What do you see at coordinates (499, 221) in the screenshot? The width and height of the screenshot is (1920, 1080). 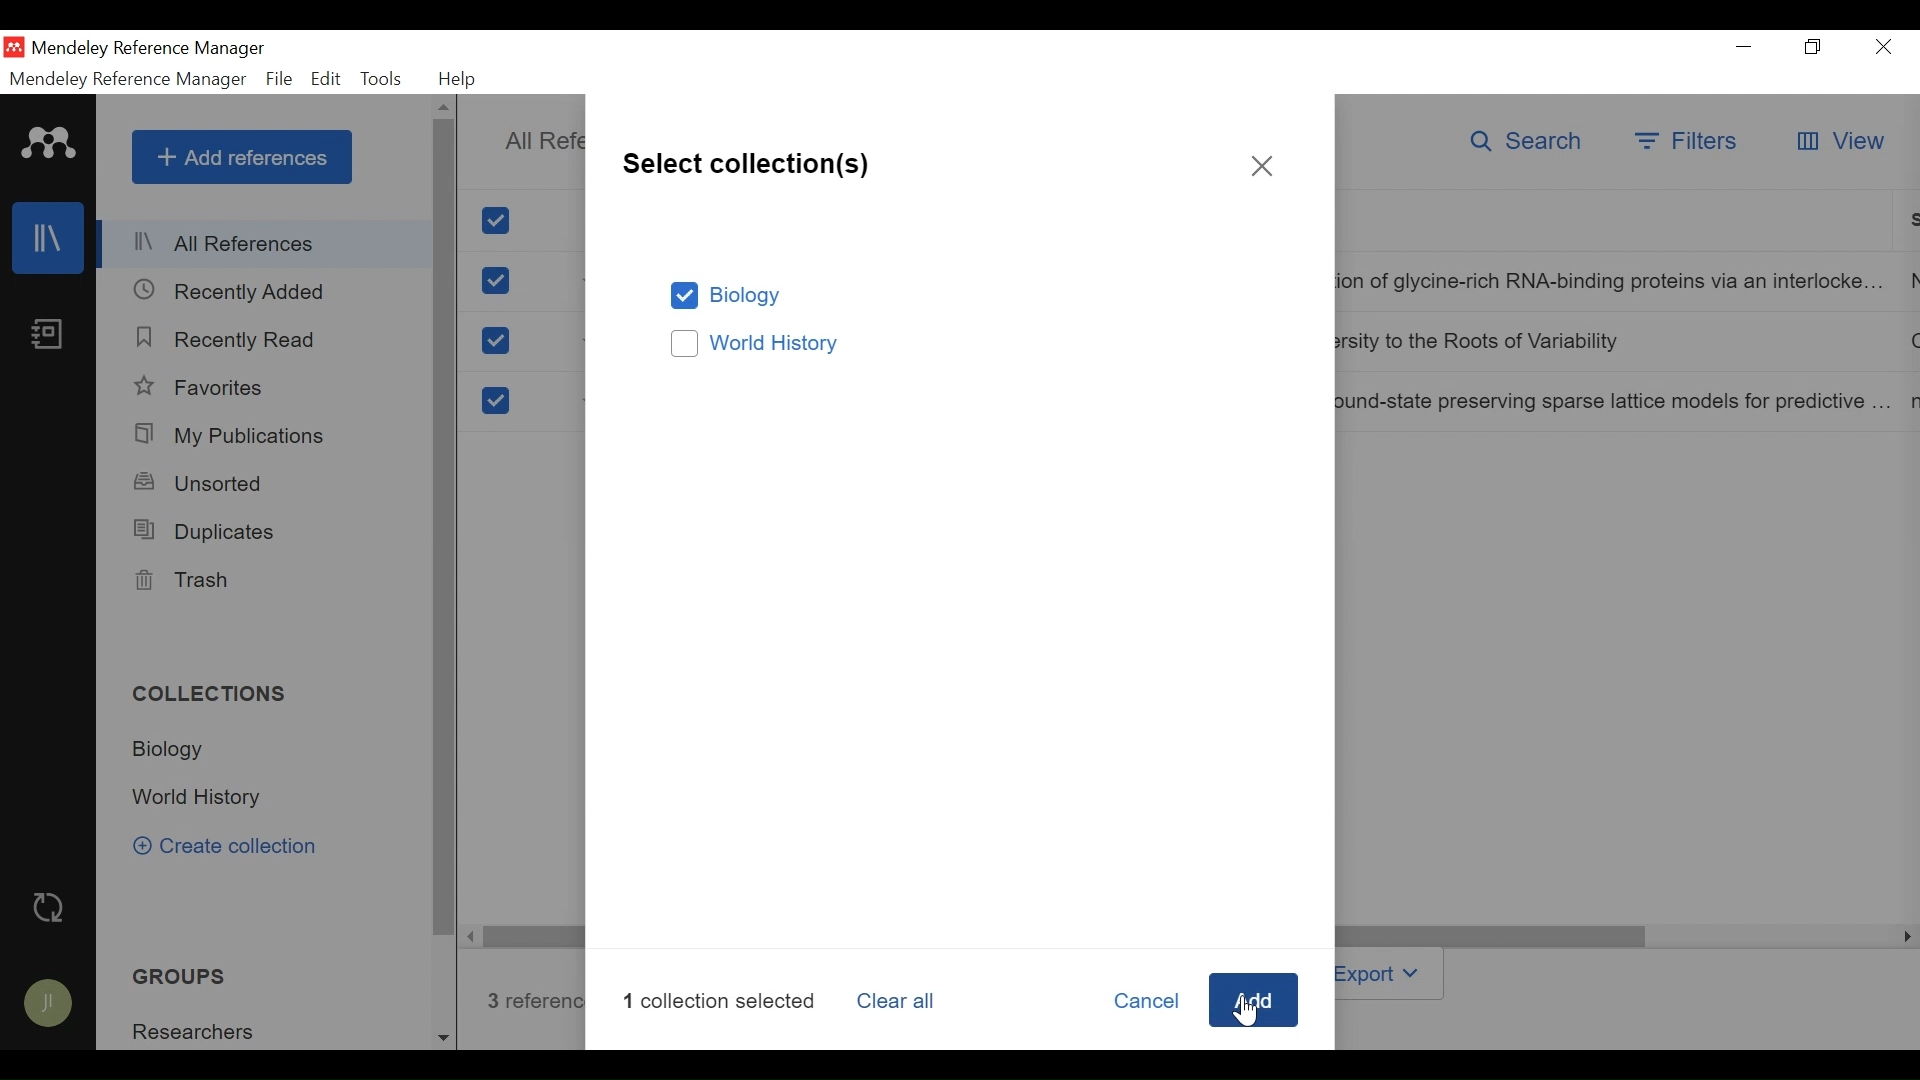 I see `(un)Select all` at bounding box center [499, 221].